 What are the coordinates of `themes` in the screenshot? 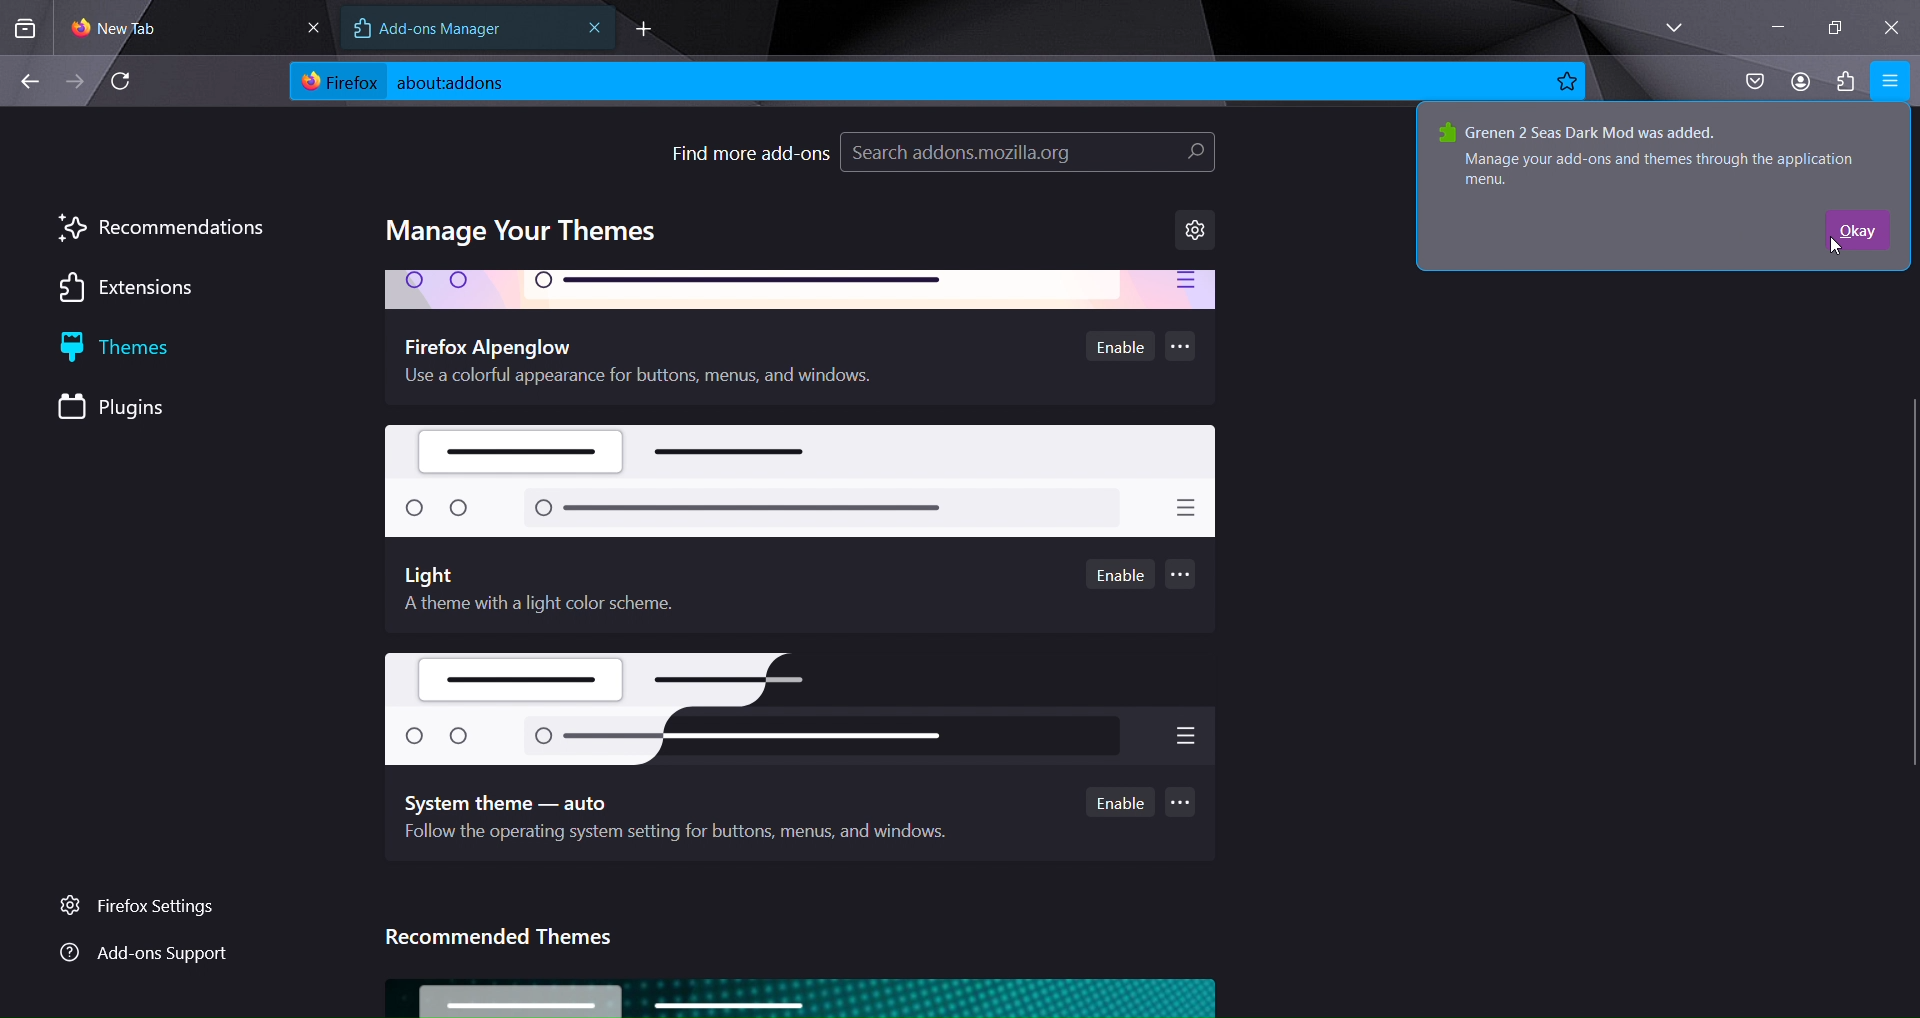 It's located at (142, 349).